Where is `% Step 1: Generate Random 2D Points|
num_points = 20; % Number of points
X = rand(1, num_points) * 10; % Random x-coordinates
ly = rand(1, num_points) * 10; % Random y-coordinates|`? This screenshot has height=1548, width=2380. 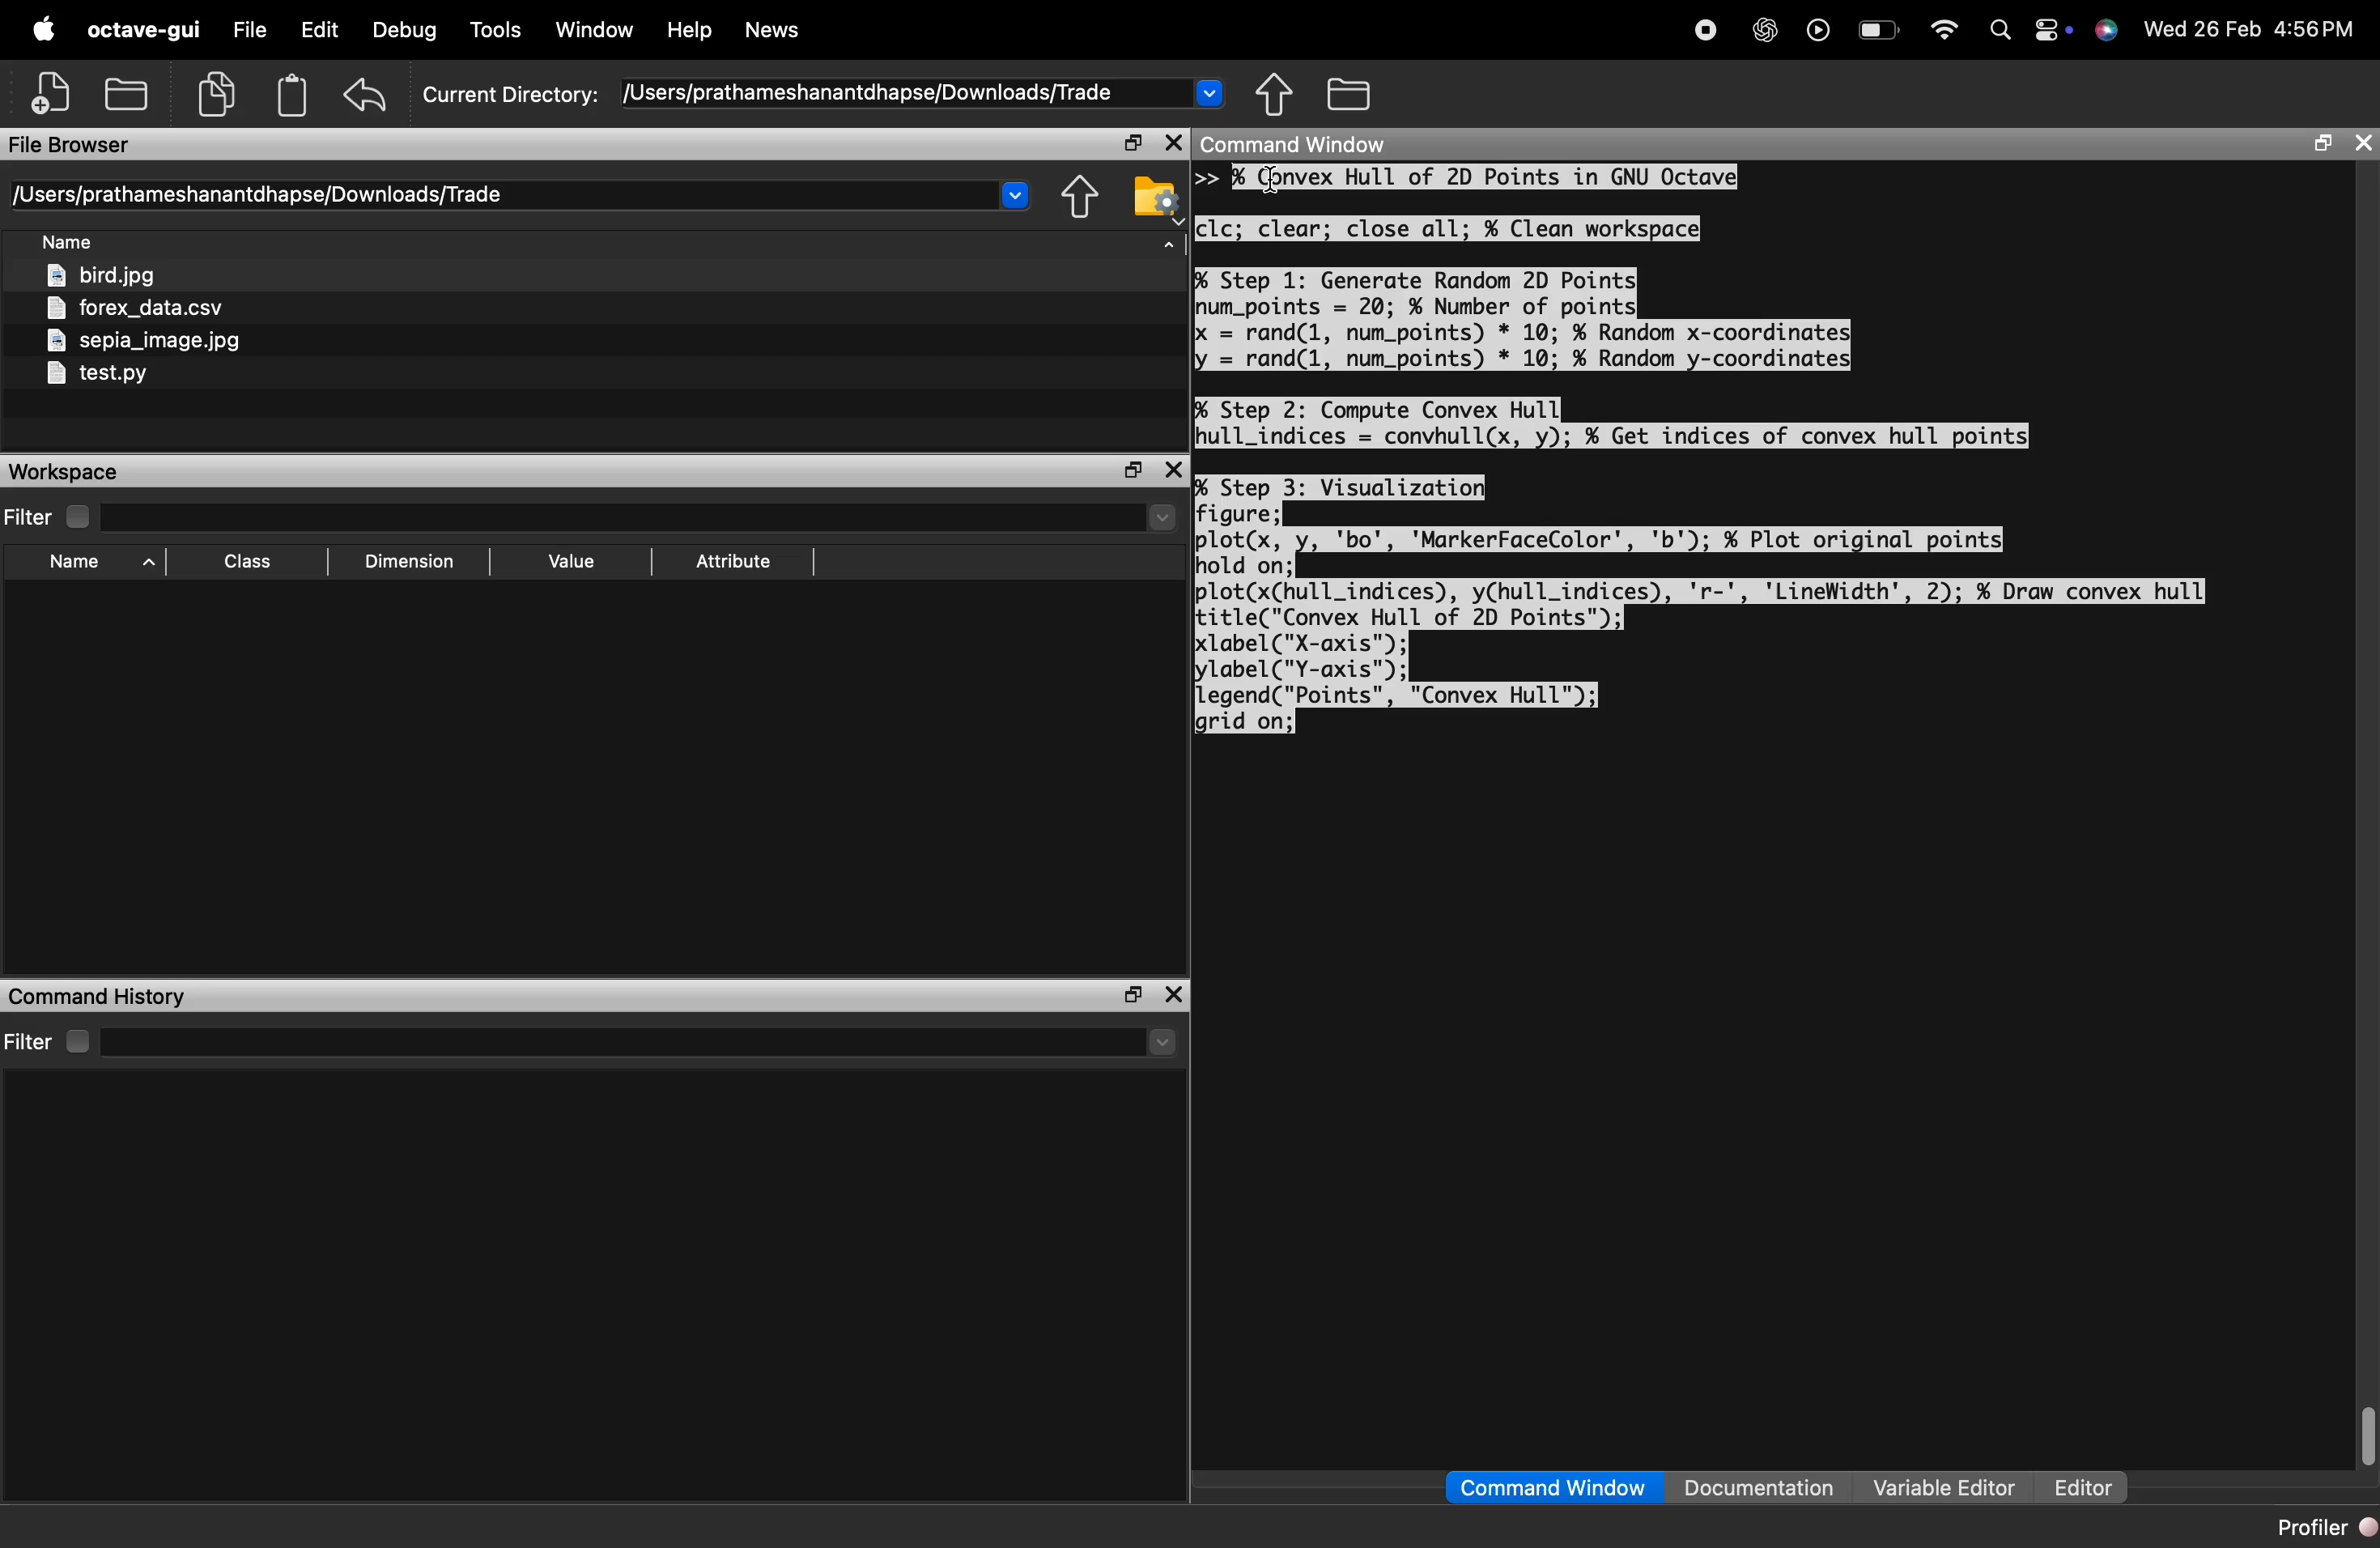 % Step 1: Generate Random 2D Points|
num_points = 20; % Number of points
X = rand(1, num_points) * 10; % Random x-coordinates
ly = rand(1, num_points) * 10; % Random y-coordinates| is located at coordinates (1525, 318).